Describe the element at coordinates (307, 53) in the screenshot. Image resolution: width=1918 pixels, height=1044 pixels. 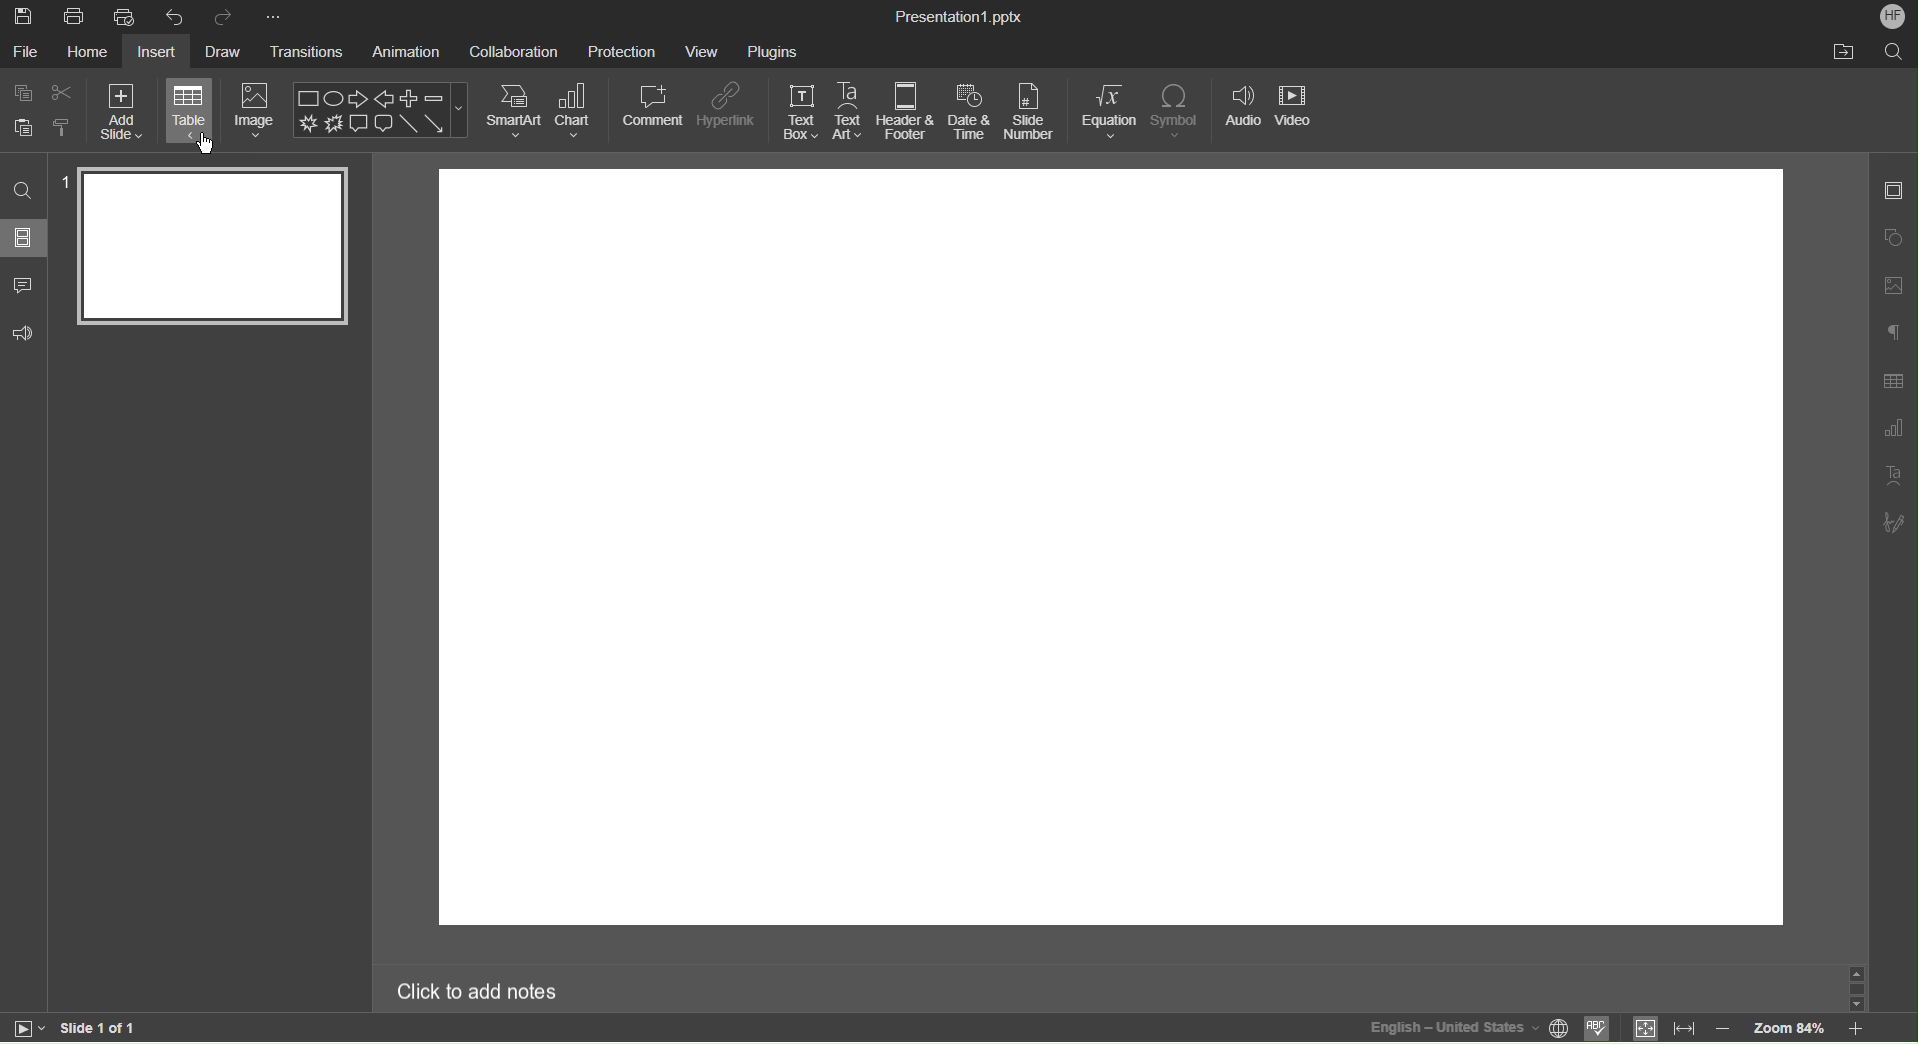
I see `Transitions` at that location.